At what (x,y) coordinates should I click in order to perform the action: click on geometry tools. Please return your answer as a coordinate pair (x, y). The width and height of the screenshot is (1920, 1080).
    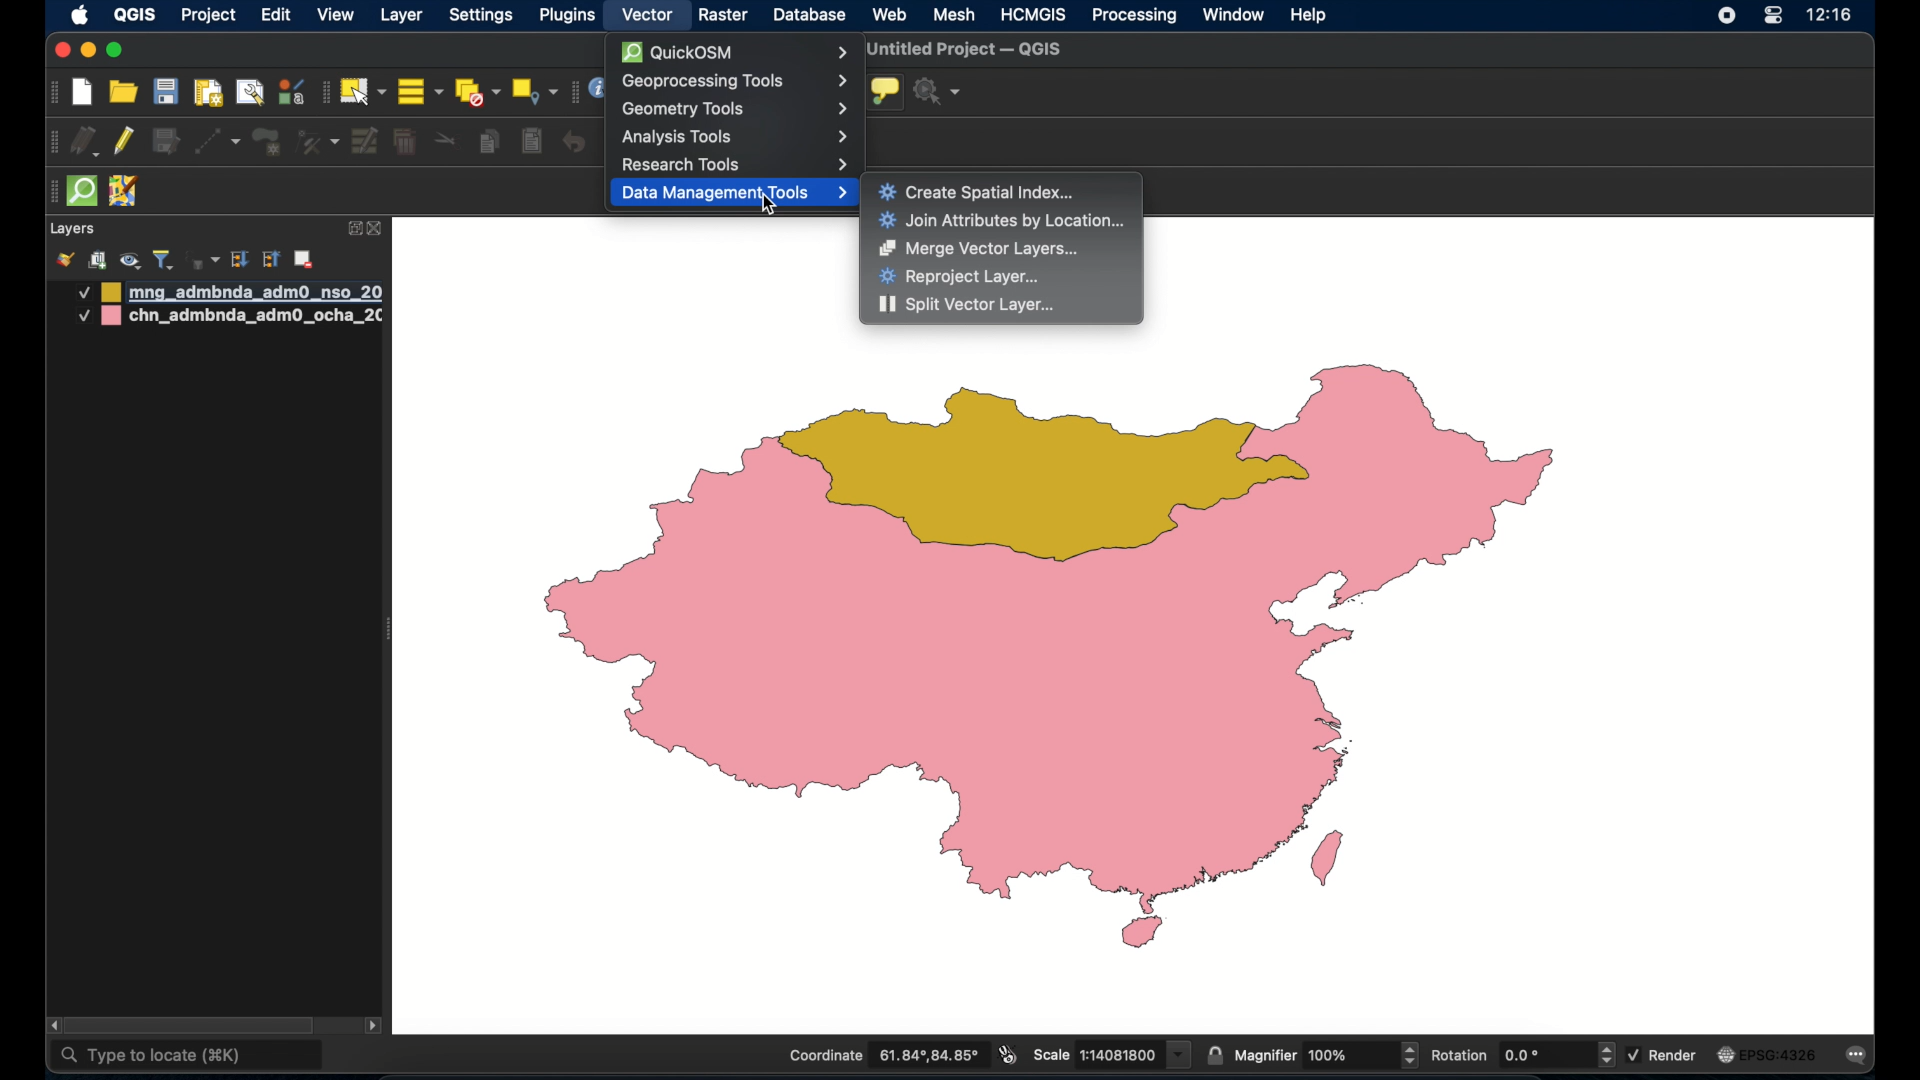
    Looking at the image, I should click on (735, 108).